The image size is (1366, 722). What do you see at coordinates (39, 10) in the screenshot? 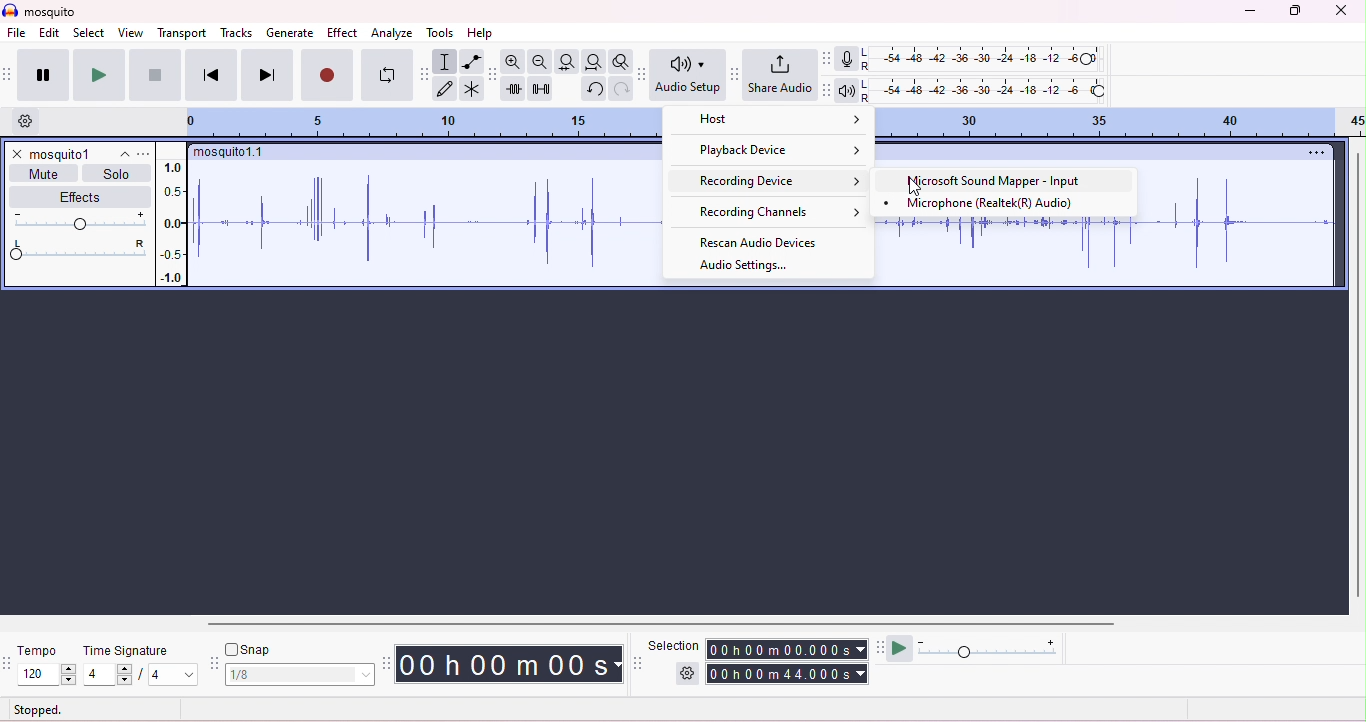
I see `title` at bounding box center [39, 10].